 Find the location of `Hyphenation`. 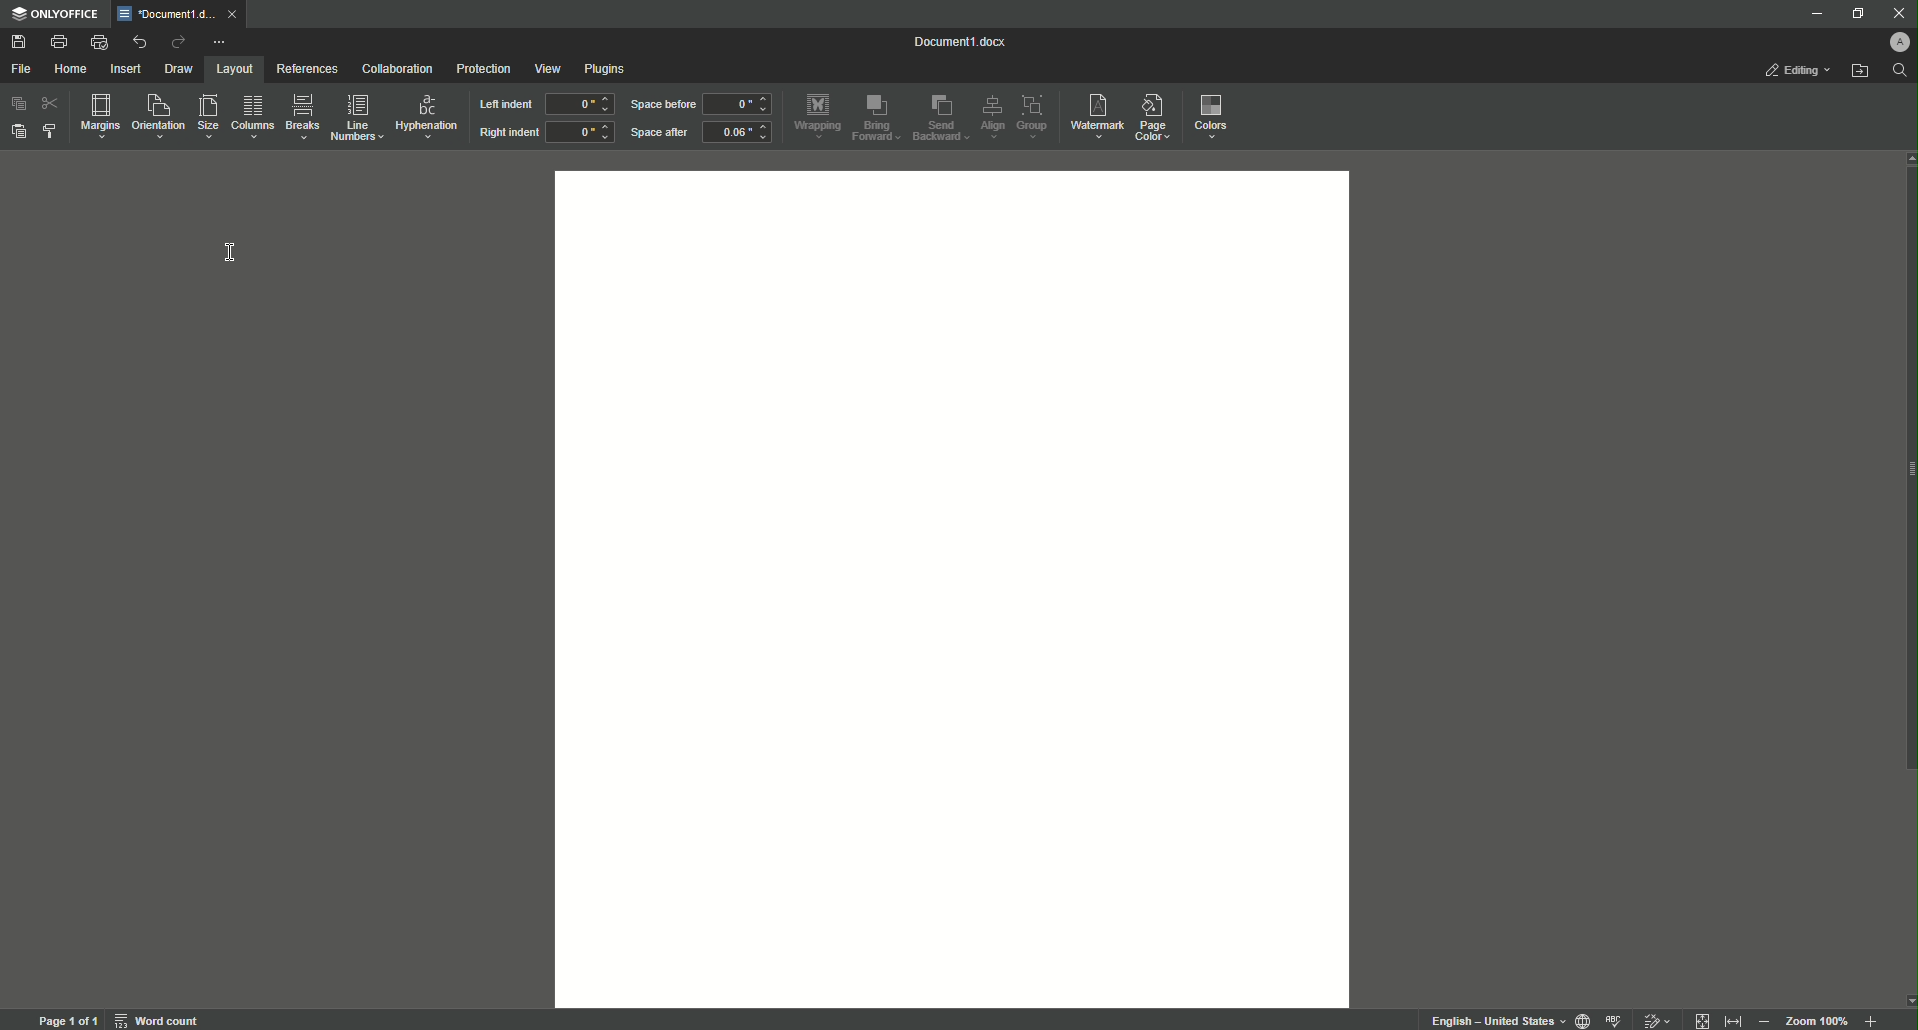

Hyphenation is located at coordinates (427, 116).